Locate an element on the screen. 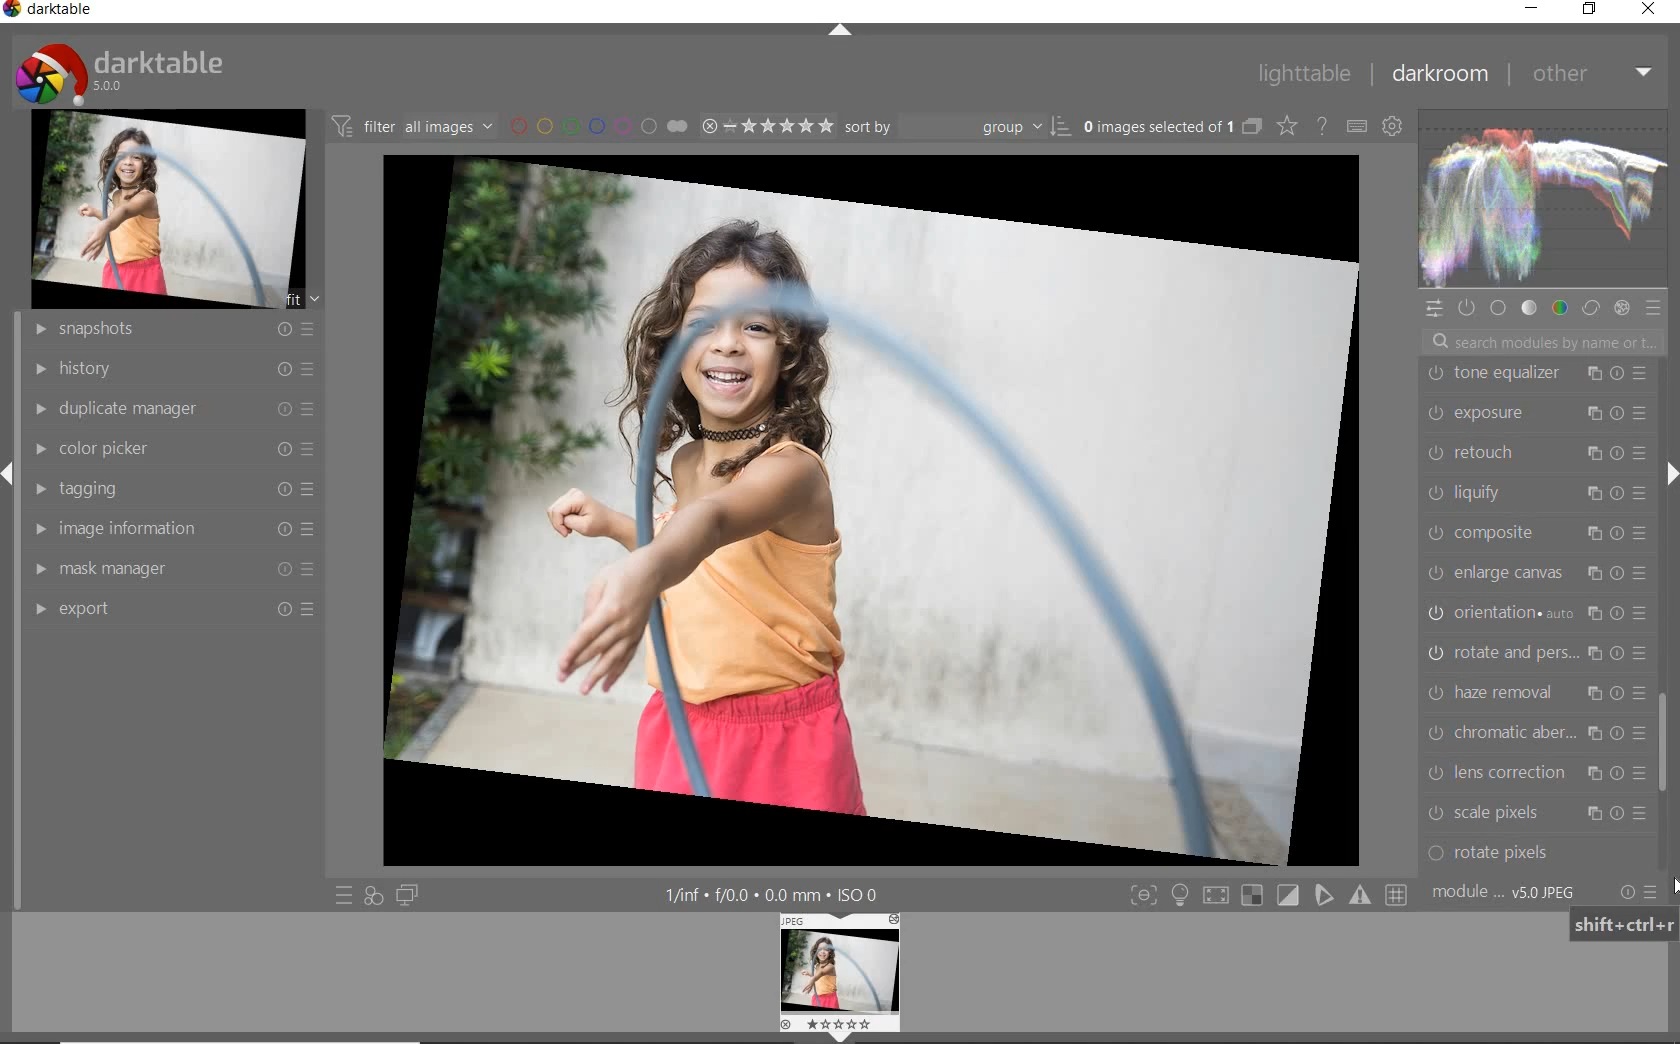 This screenshot has width=1680, height=1044. collapse grouped images is located at coordinates (1252, 128).